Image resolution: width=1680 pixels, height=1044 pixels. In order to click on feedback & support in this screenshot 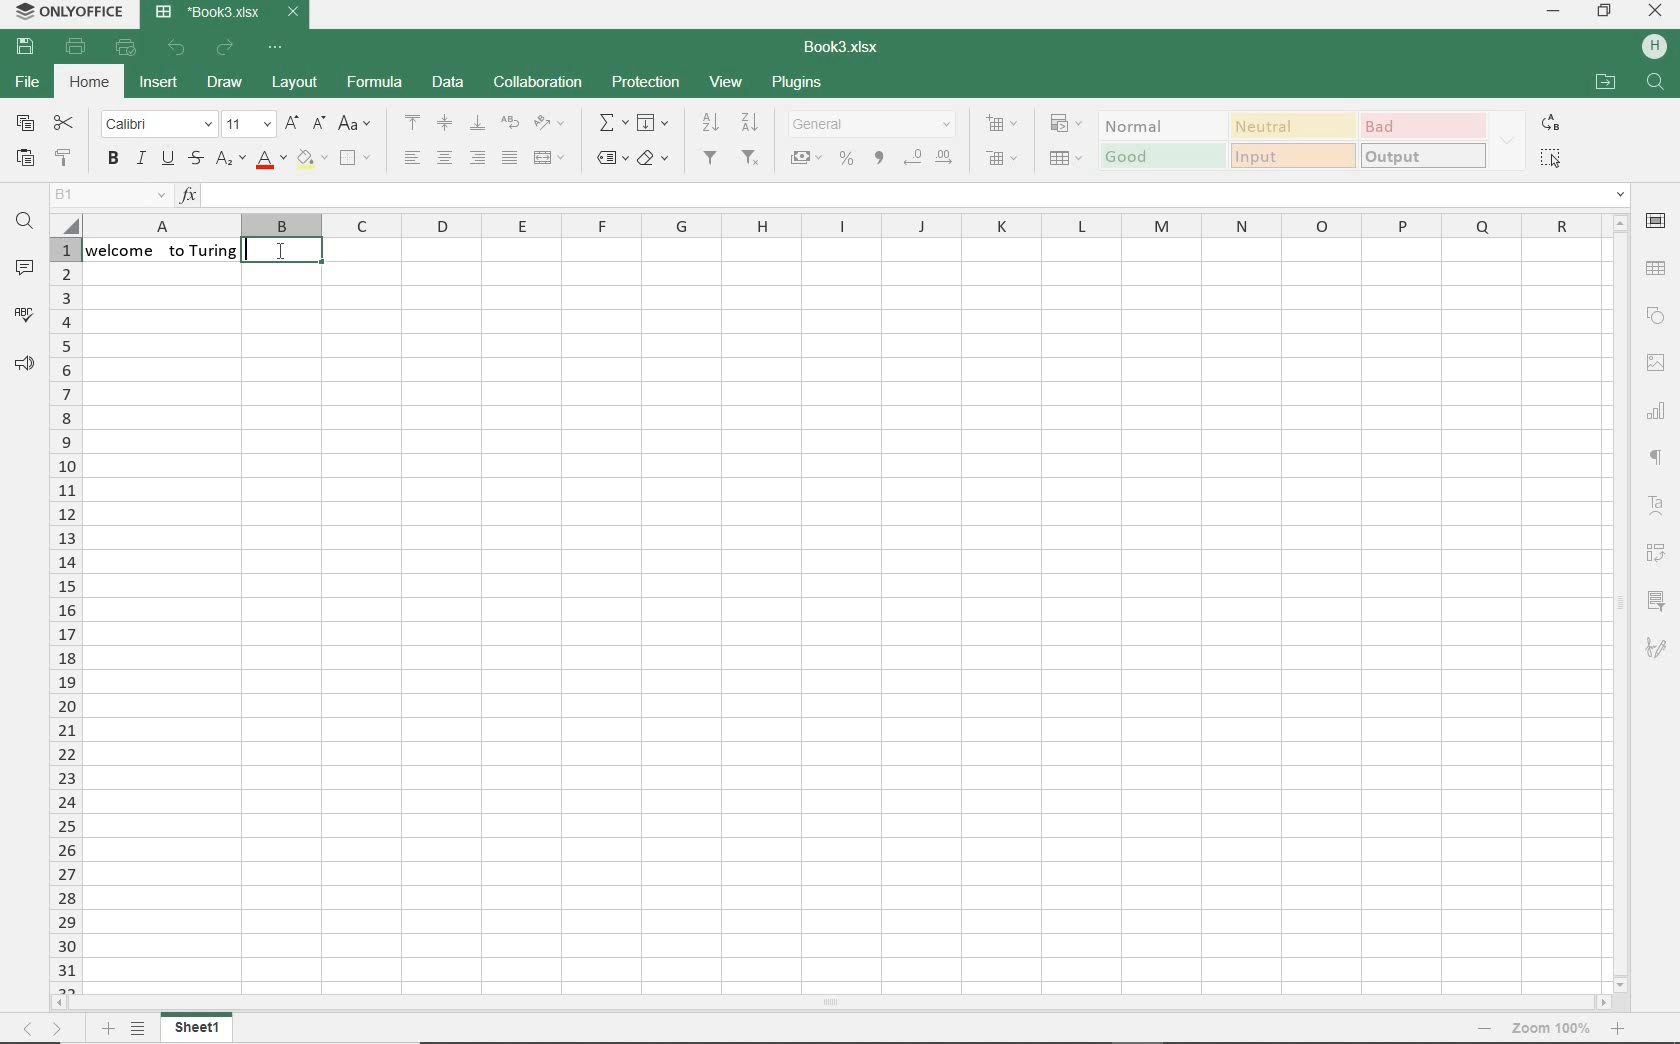, I will do `click(23, 365)`.